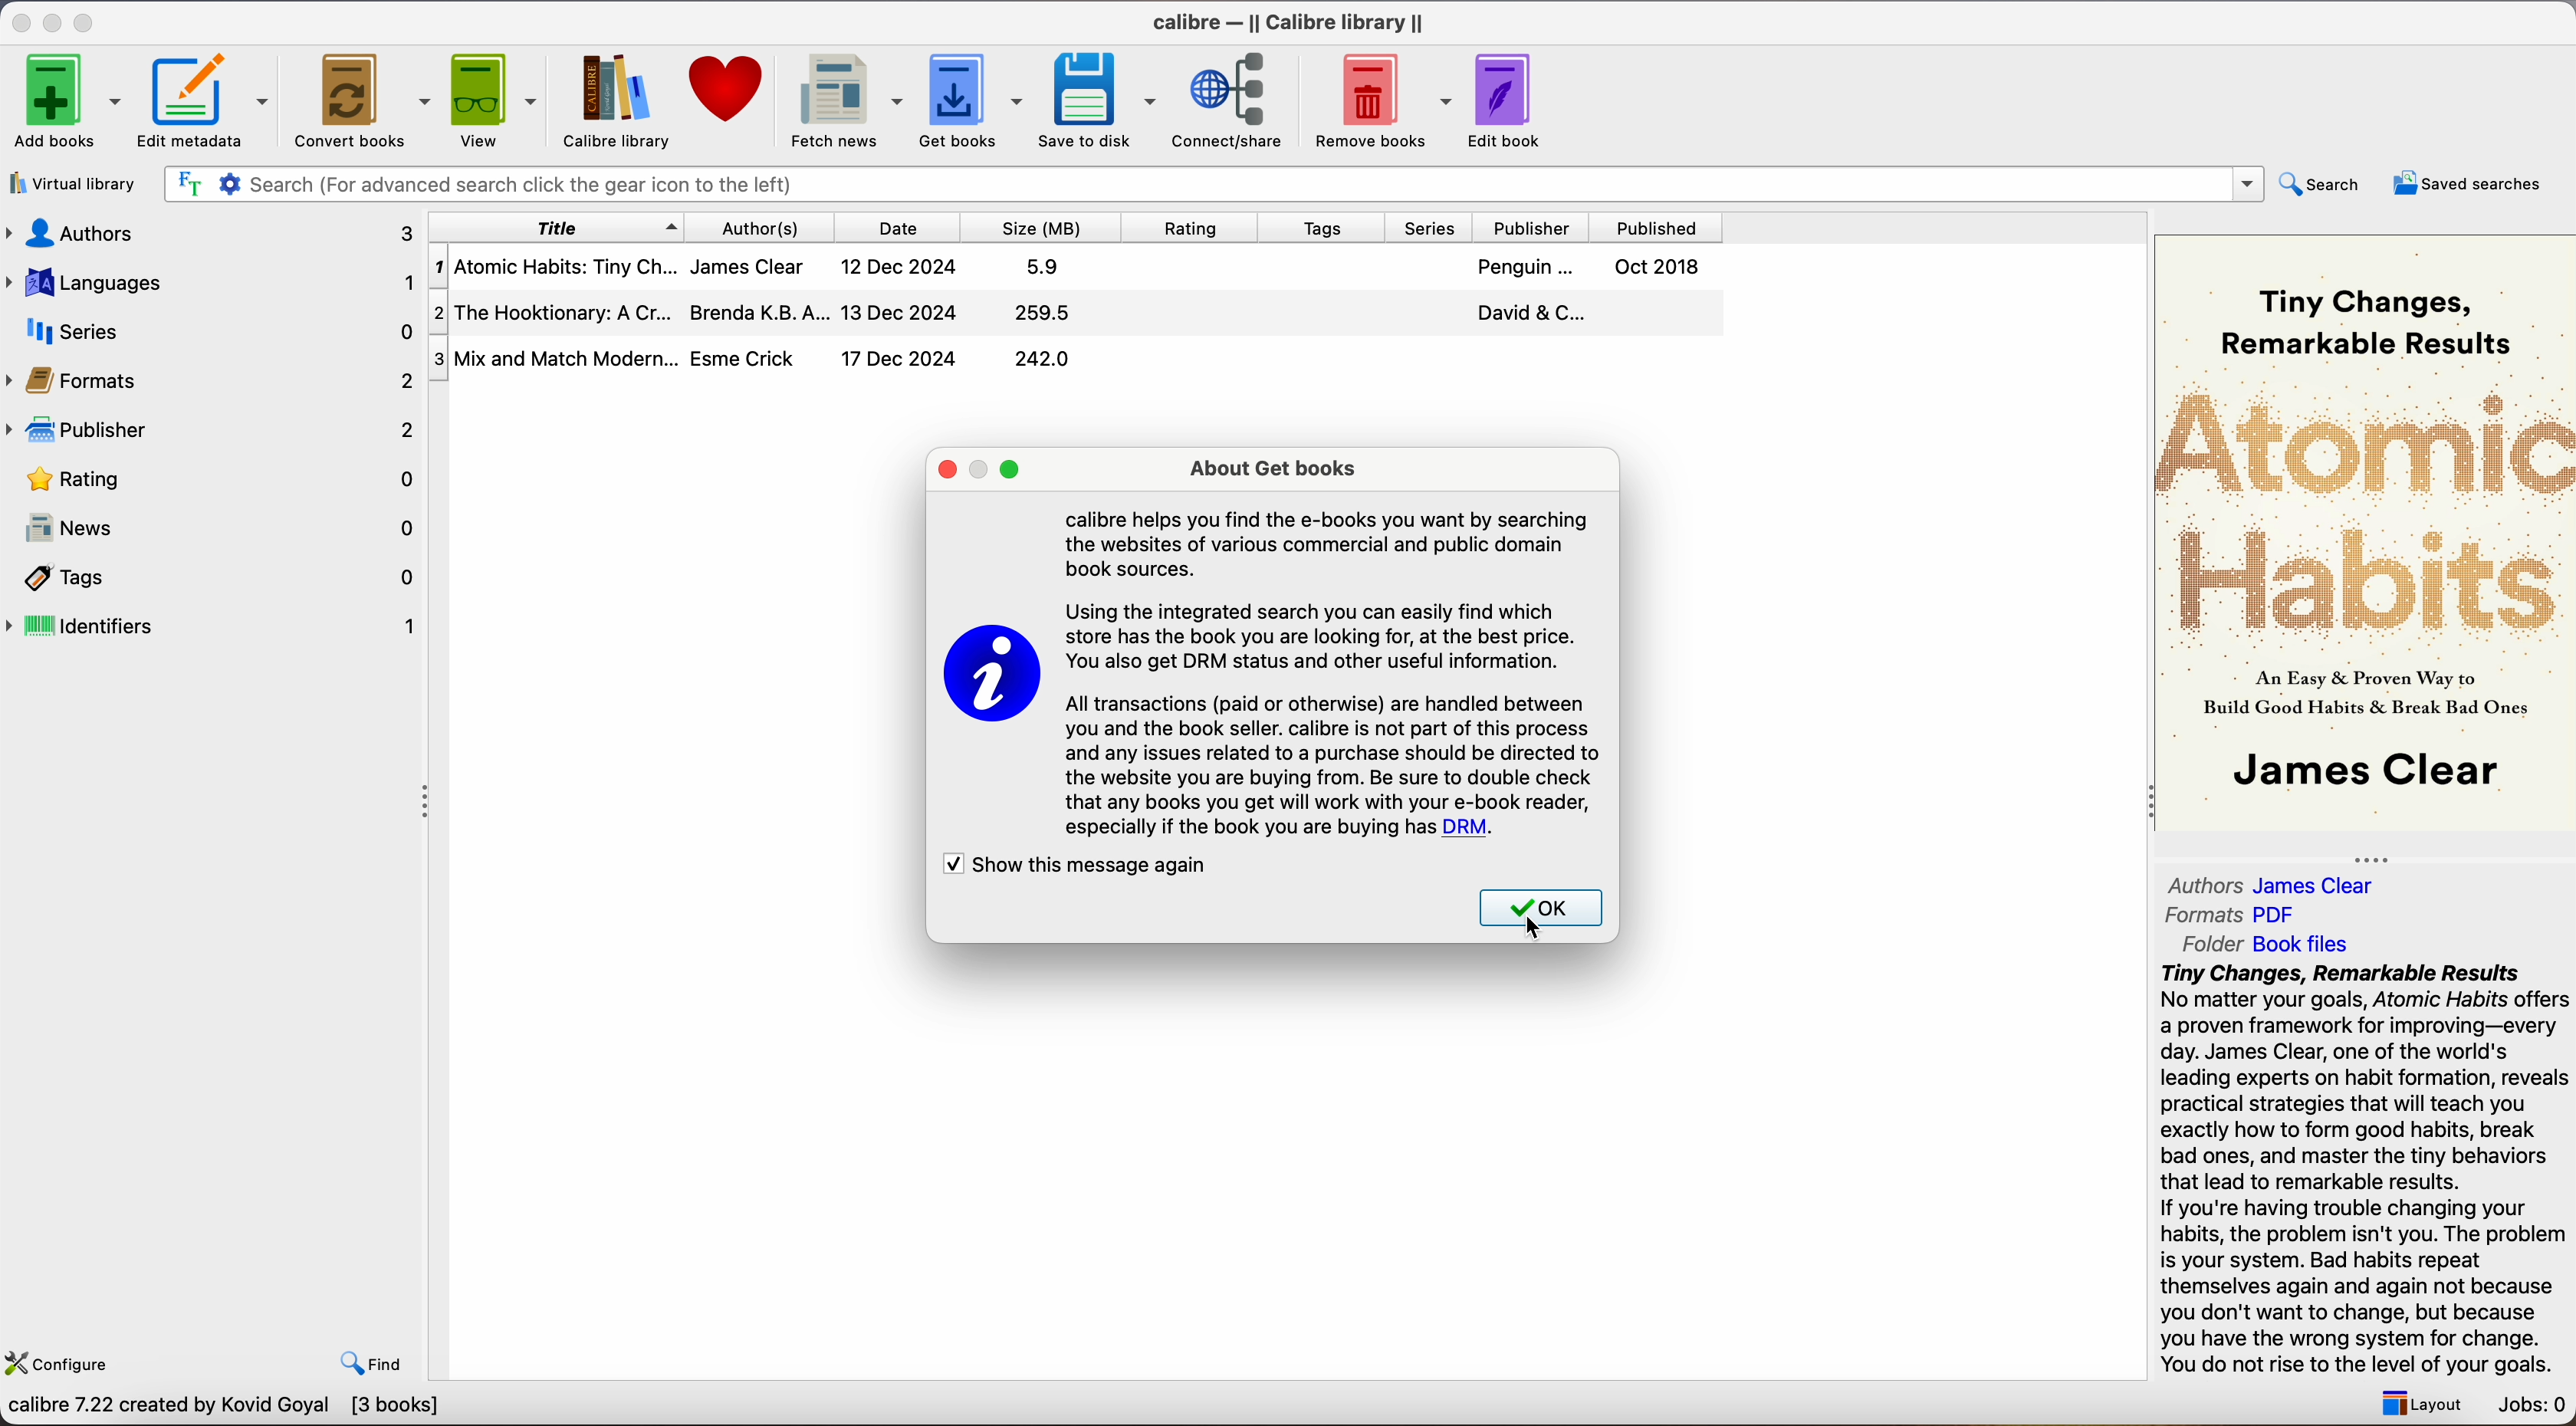 The height and width of the screenshot is (1426, 2576). Describe the element at coordinates (989, 677) in the screenshot. I see `icon` at that location.